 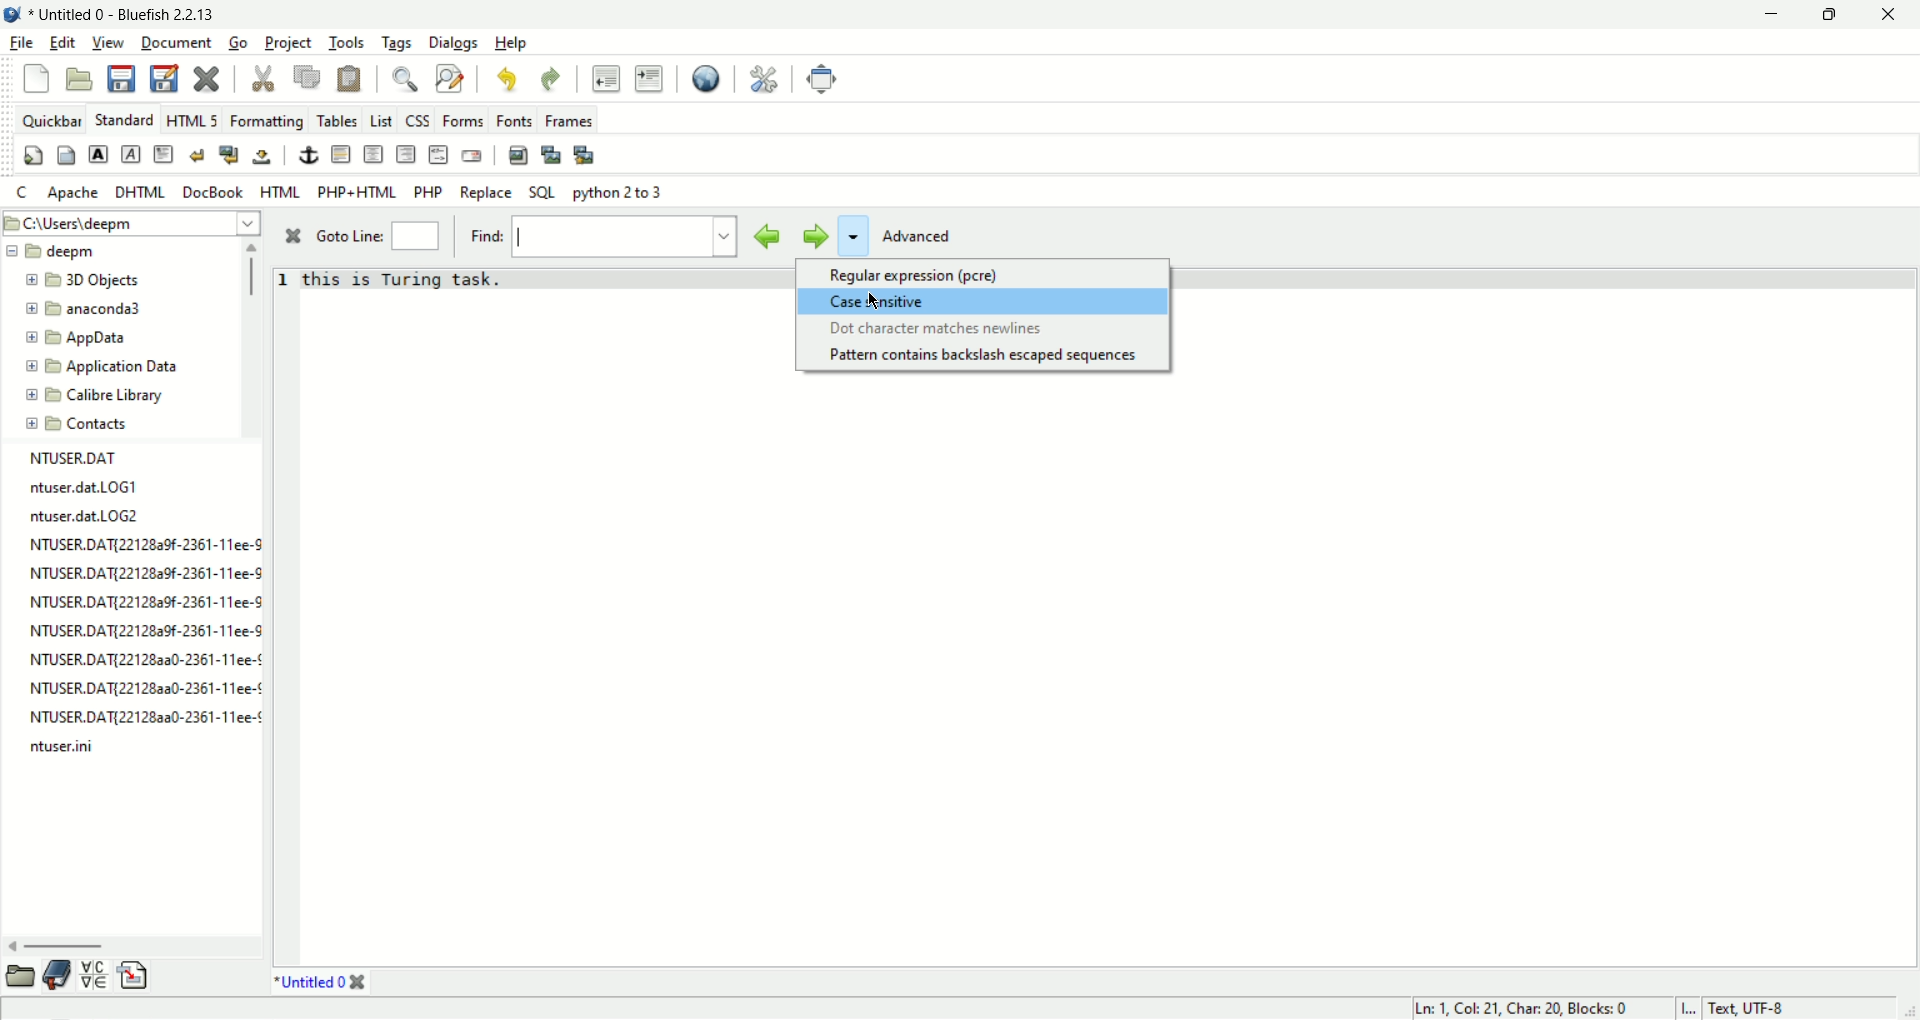 I want to click on insert thumbnail, so click(x=553, y=154).